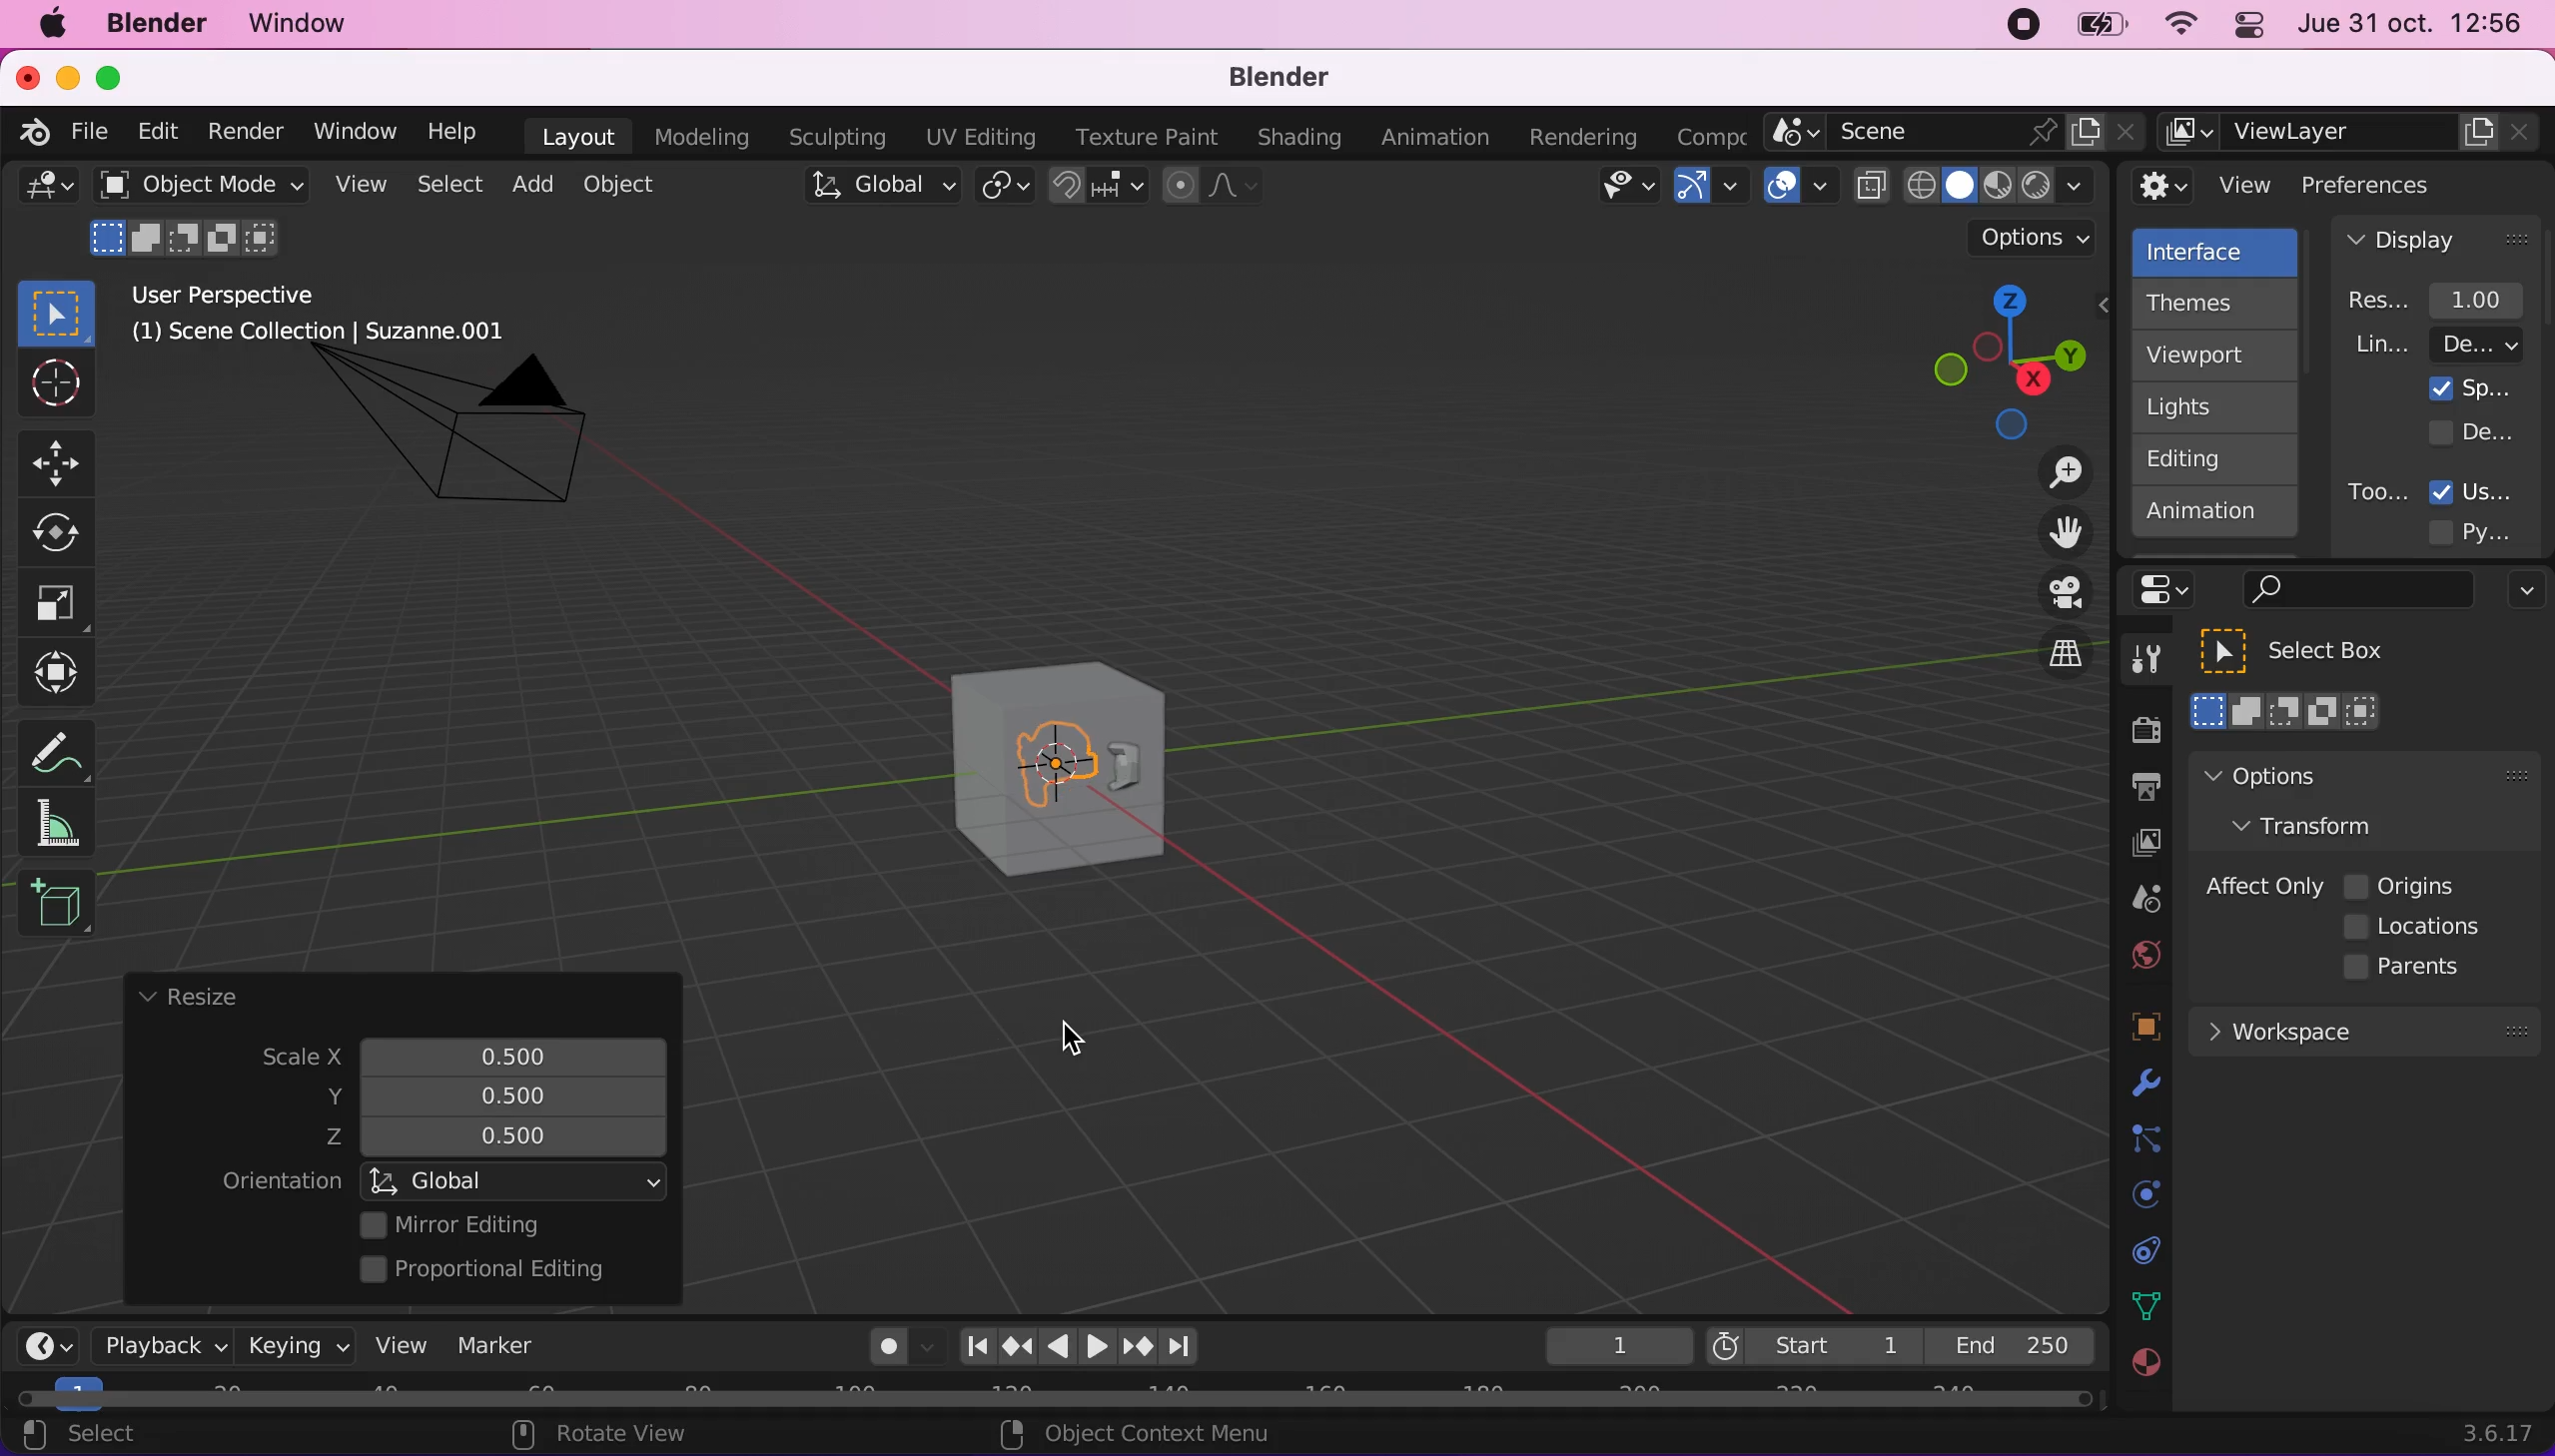 This screenshot has height=1456, width=2555. Describe the element at coordinates (53, 385) in the screenshot. I see `` at that location.